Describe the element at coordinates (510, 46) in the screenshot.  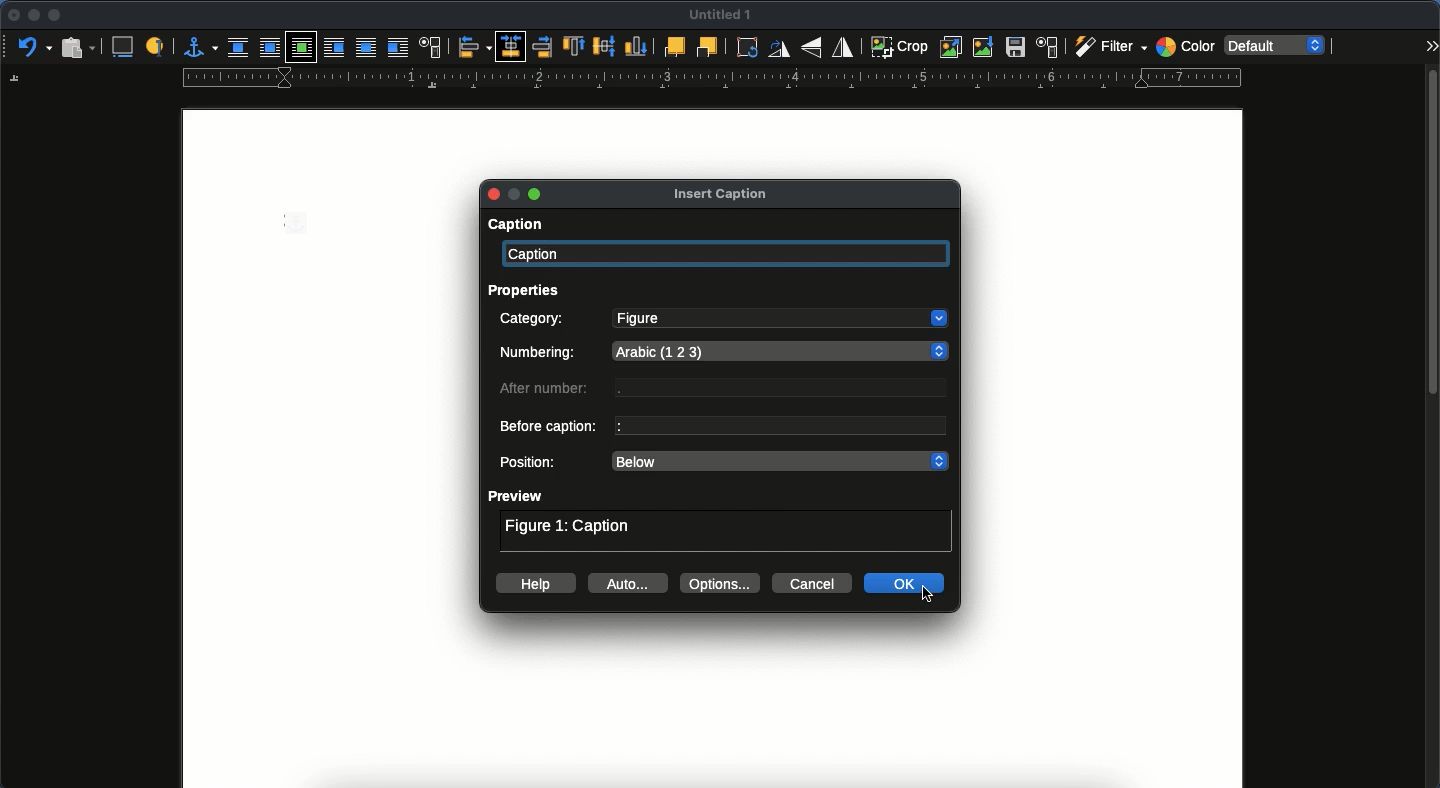
I see `centered` at that location.